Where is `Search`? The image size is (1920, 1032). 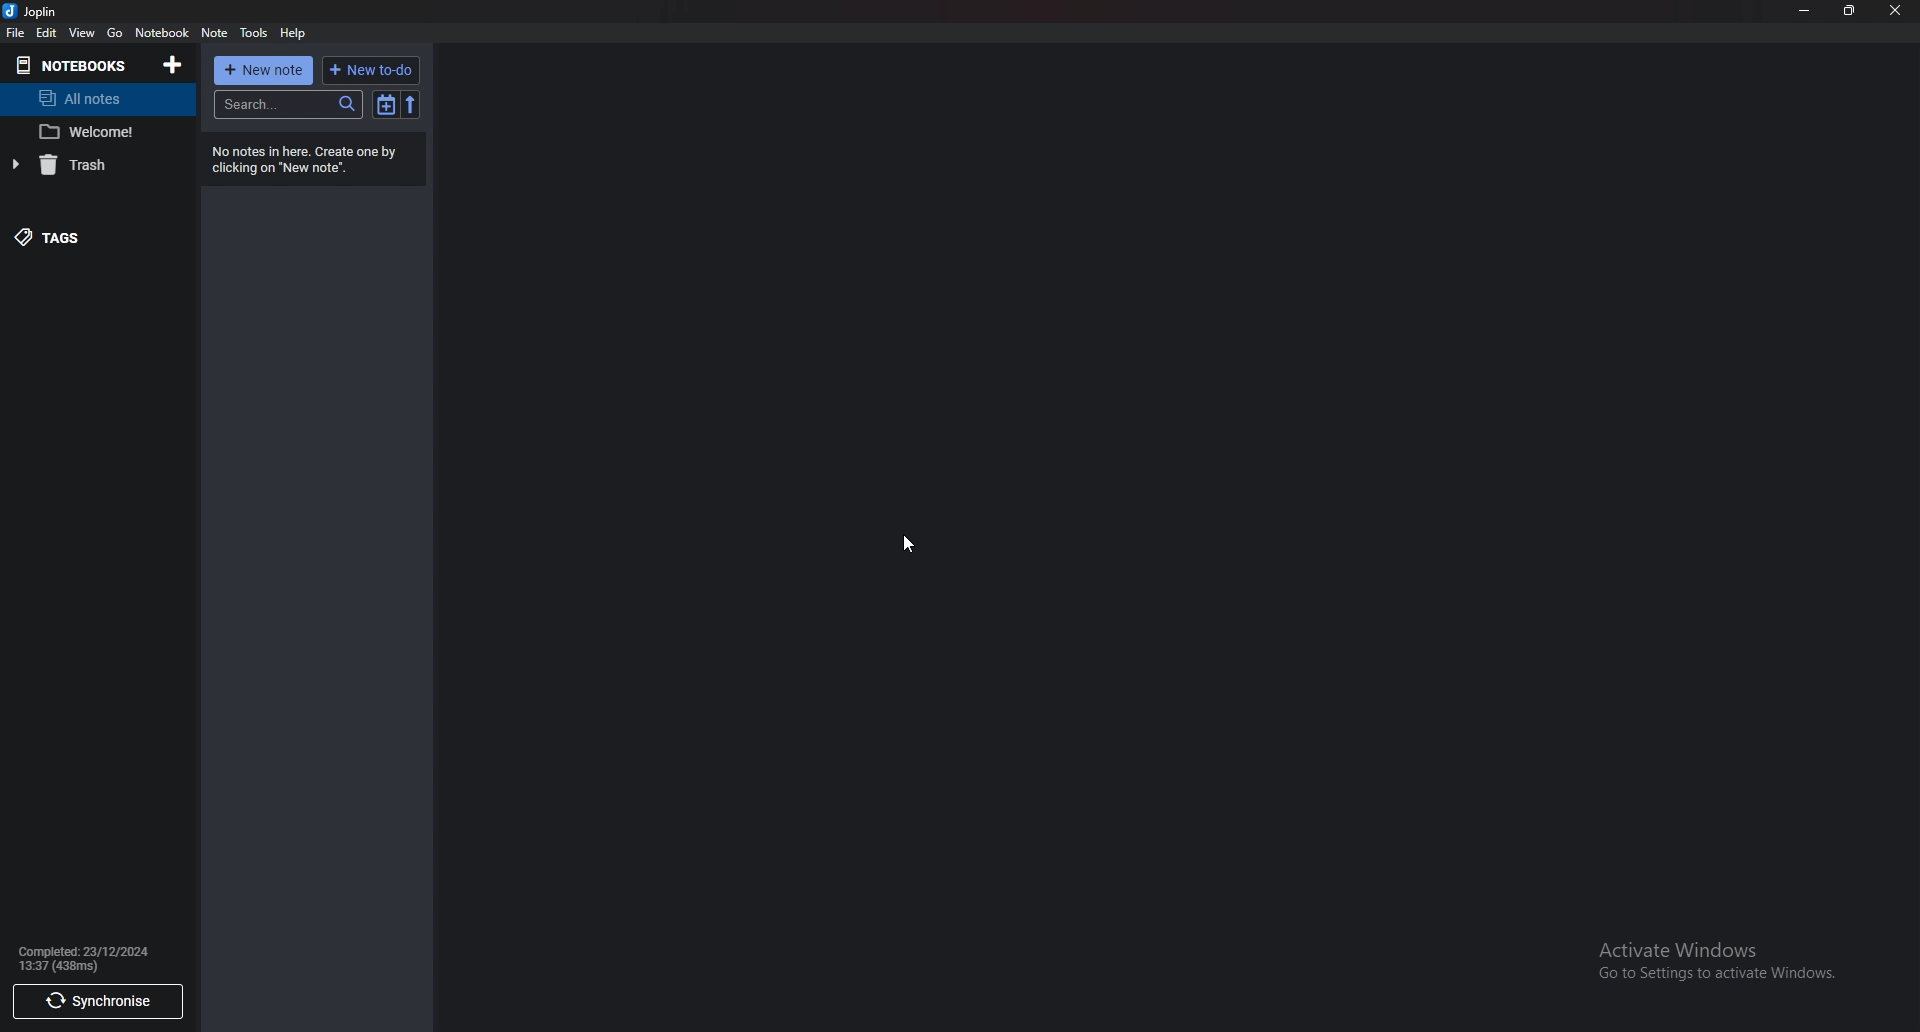
Search is located at coordinates (287, 105).